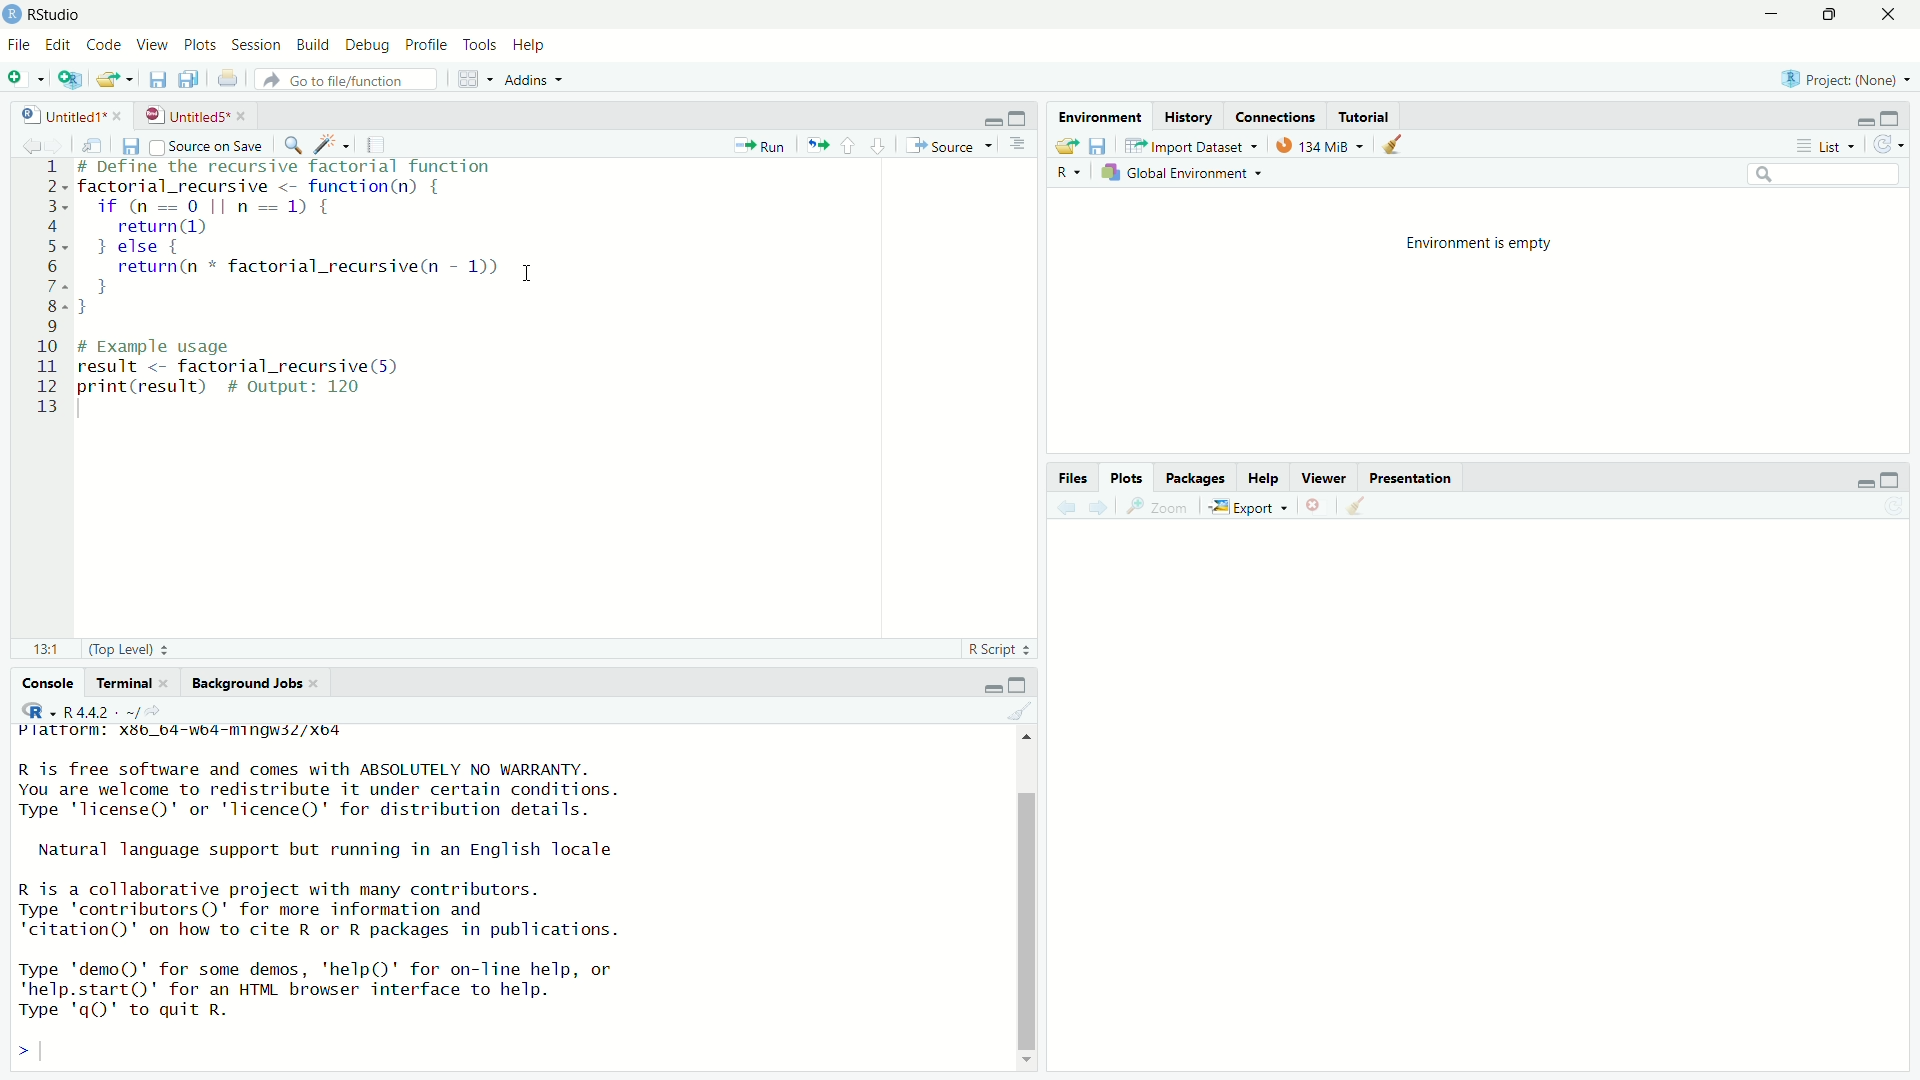 The width and height of the screenshot is (1920, 1080). I want to click on Console, so click(49, 685).